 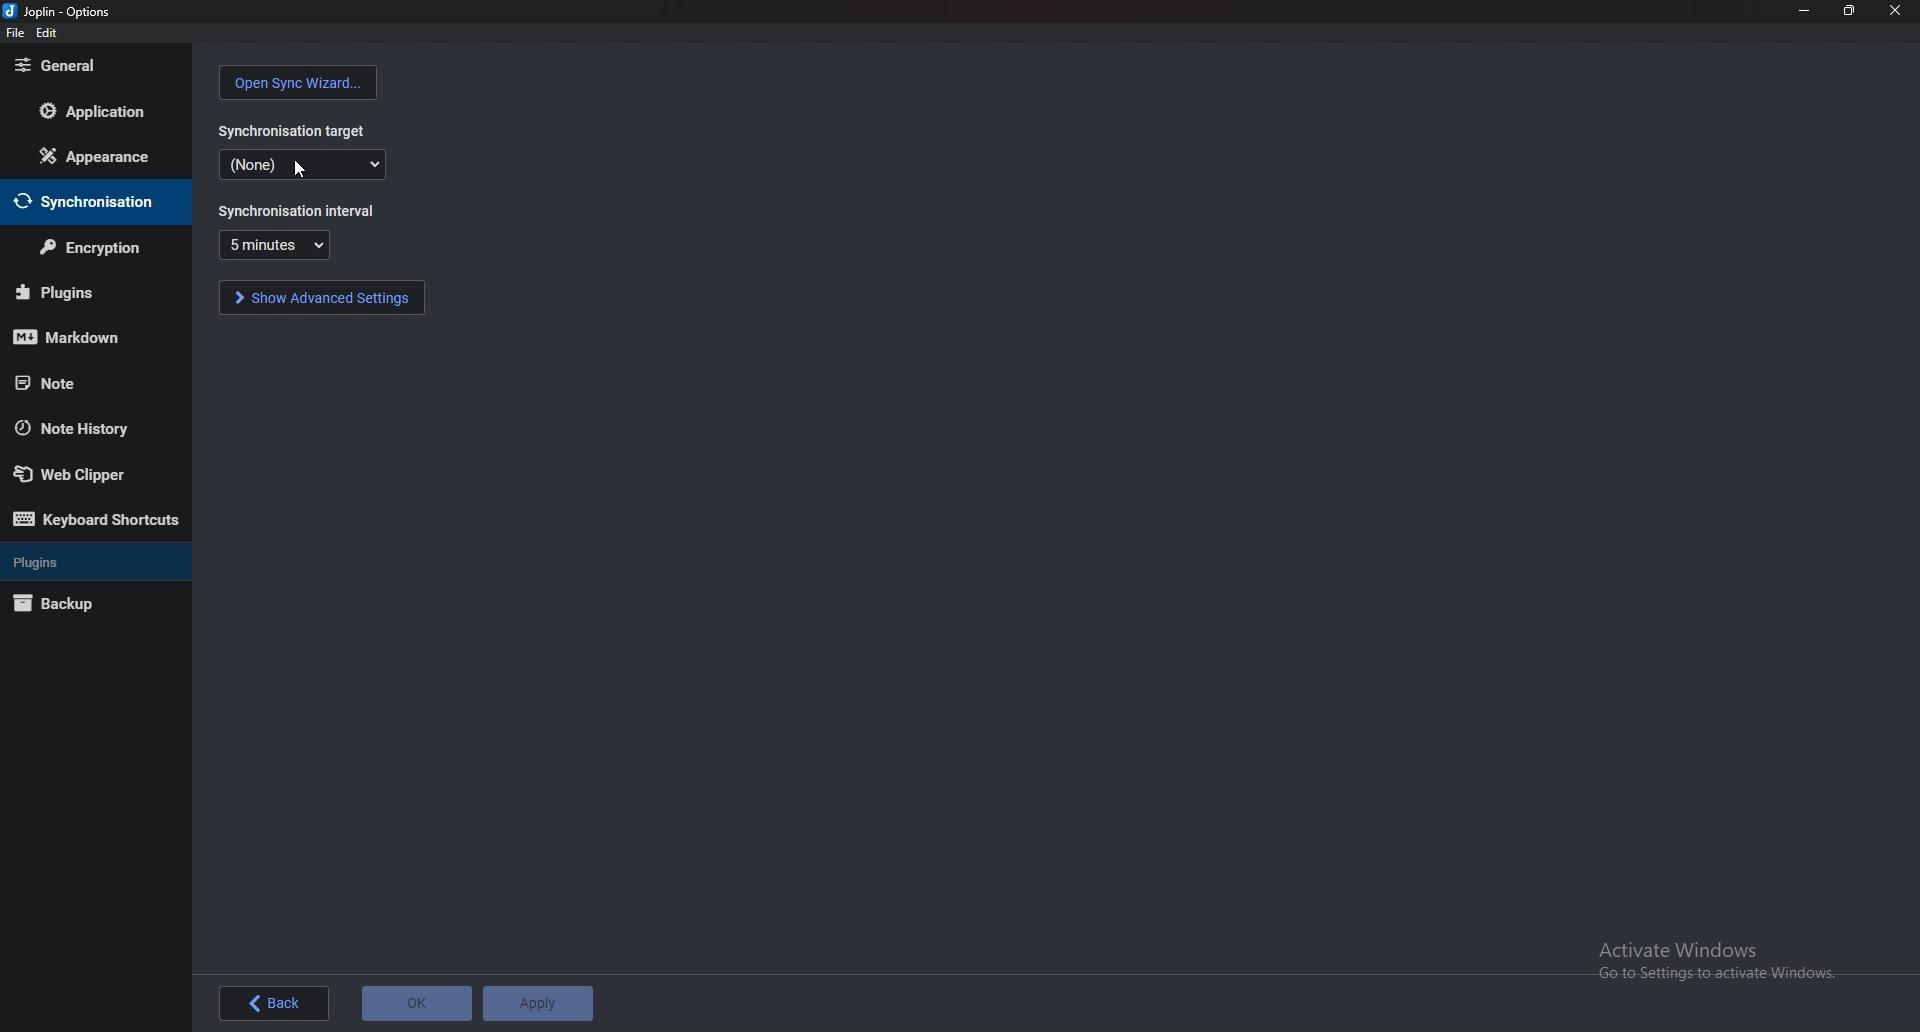 I want to click on General, so click(x=93, y=64).